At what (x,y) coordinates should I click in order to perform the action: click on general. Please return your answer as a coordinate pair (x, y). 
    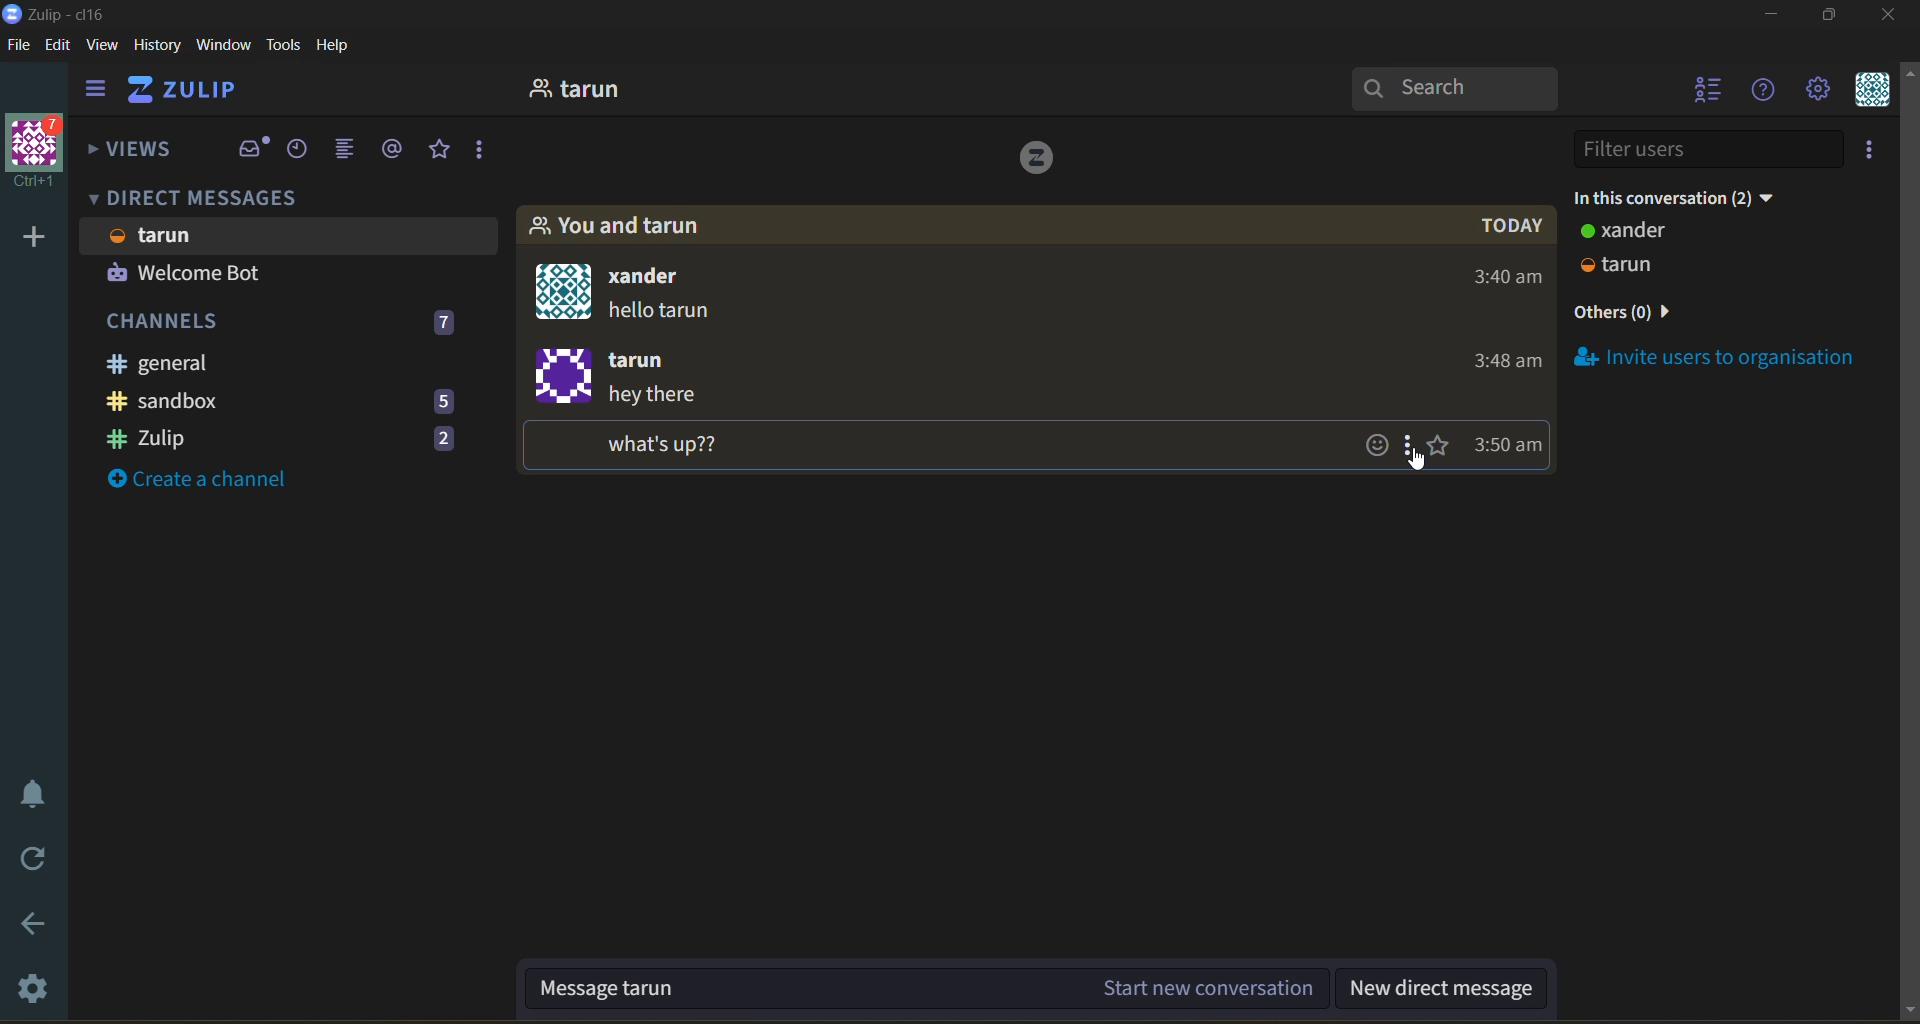
    Looking at the image, I should click on (262, 364).